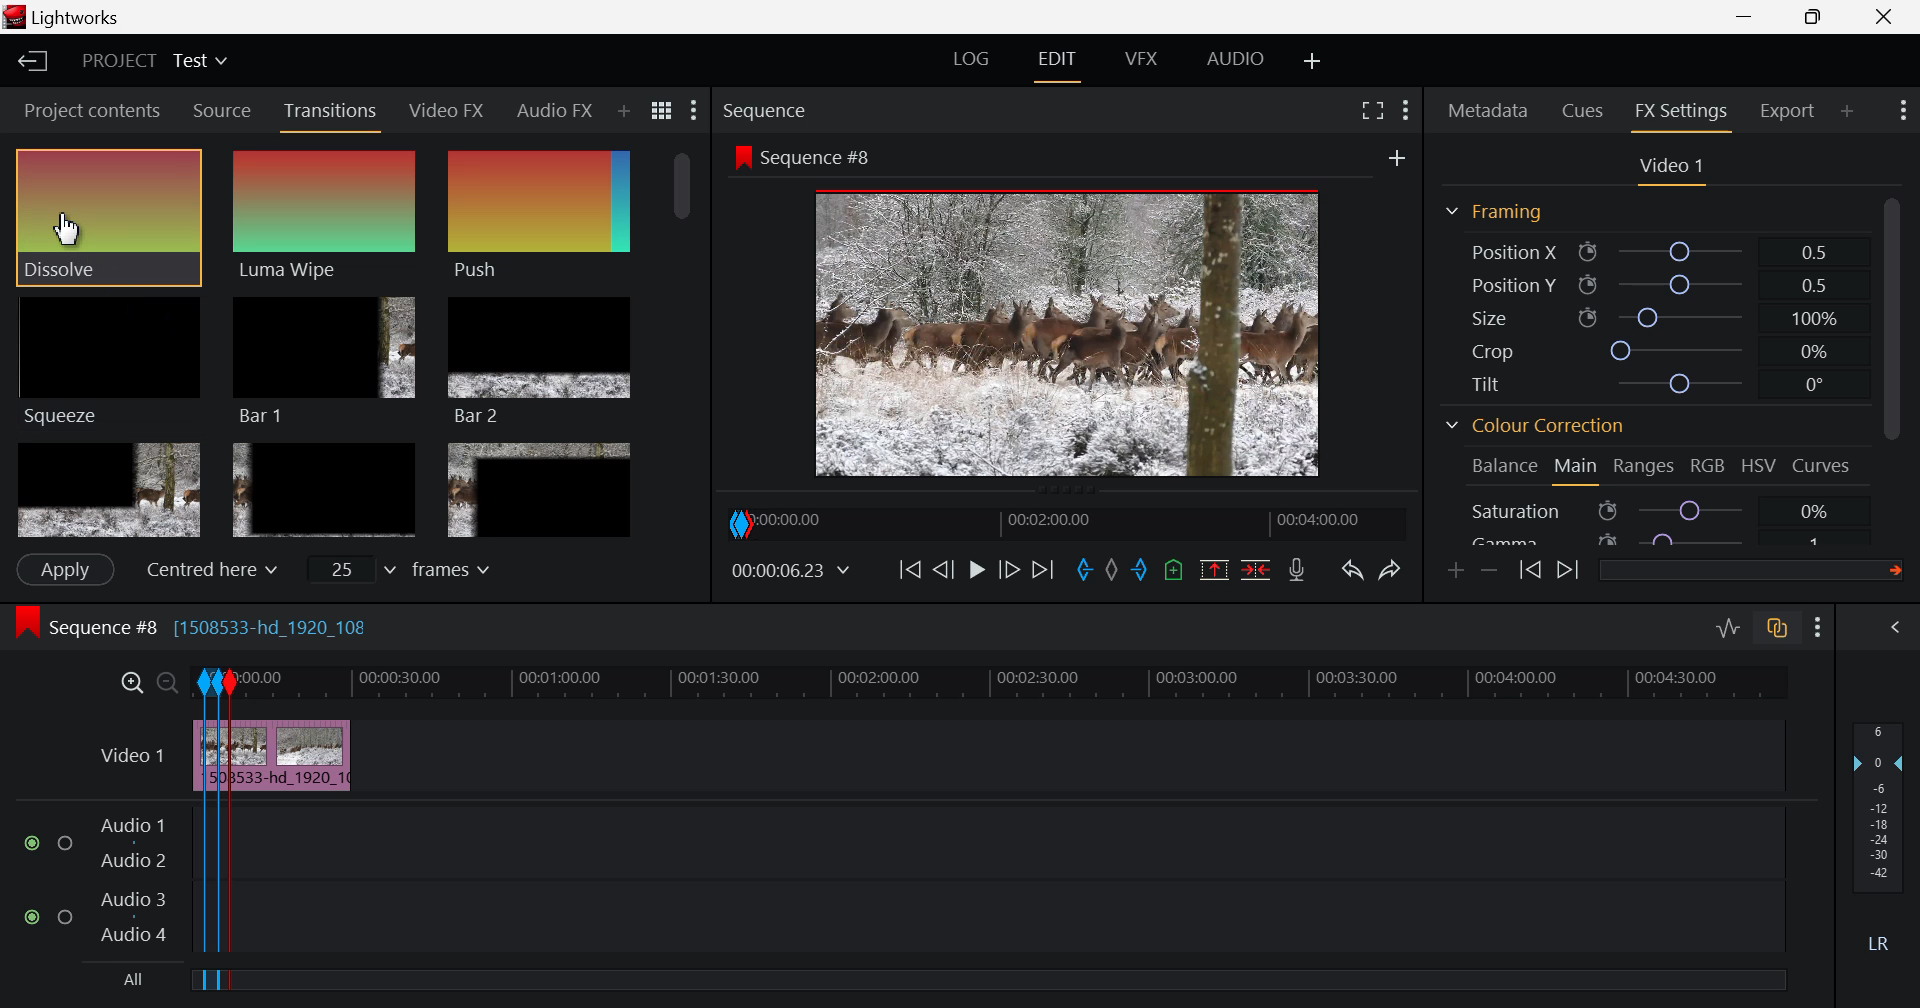 This screenshot has height=1008, width=1920. I want to click on Delete/Cut, so click(1256, 567).